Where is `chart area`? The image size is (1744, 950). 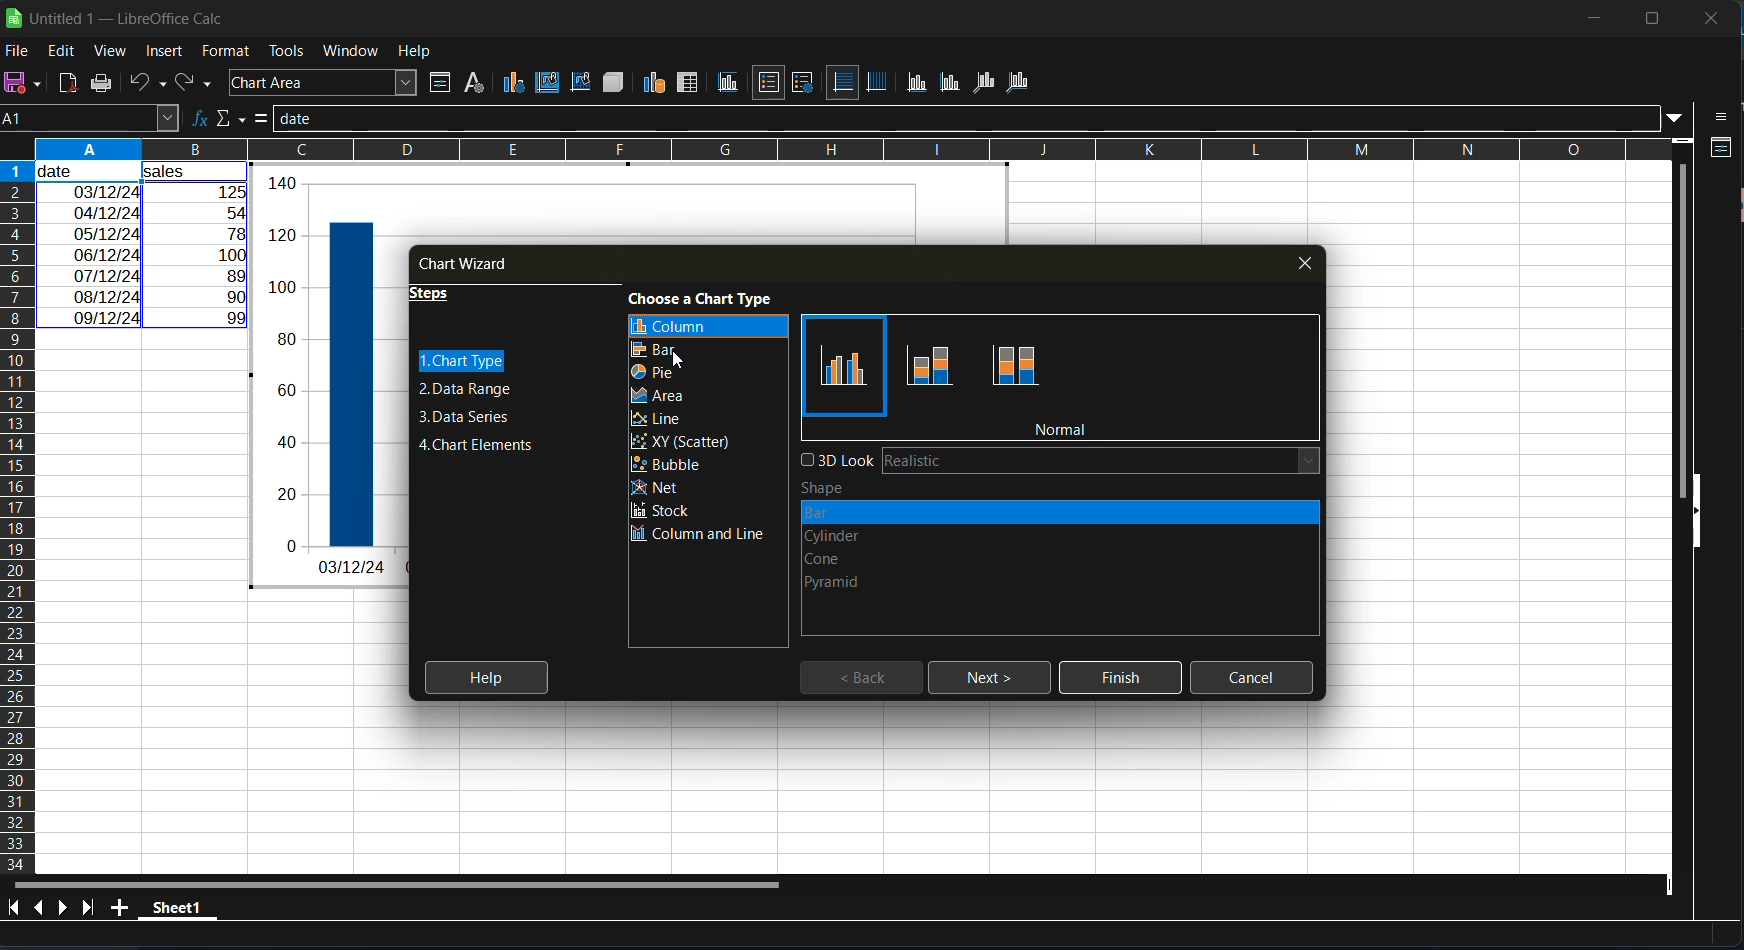 chart area is located at coordinates (546, 83).